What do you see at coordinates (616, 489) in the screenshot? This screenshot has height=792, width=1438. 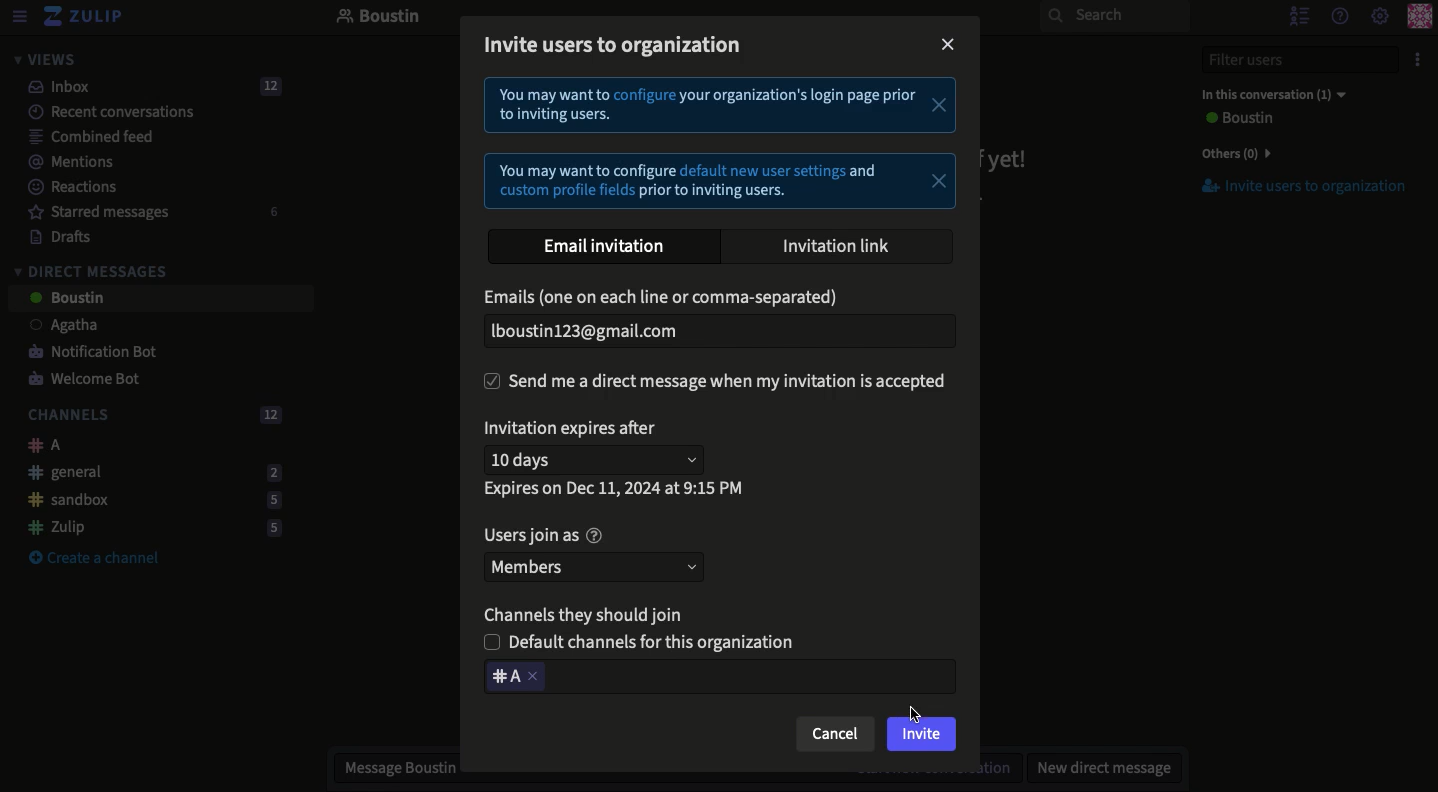 I see `Expires on data` at bounding box center [616, 489].